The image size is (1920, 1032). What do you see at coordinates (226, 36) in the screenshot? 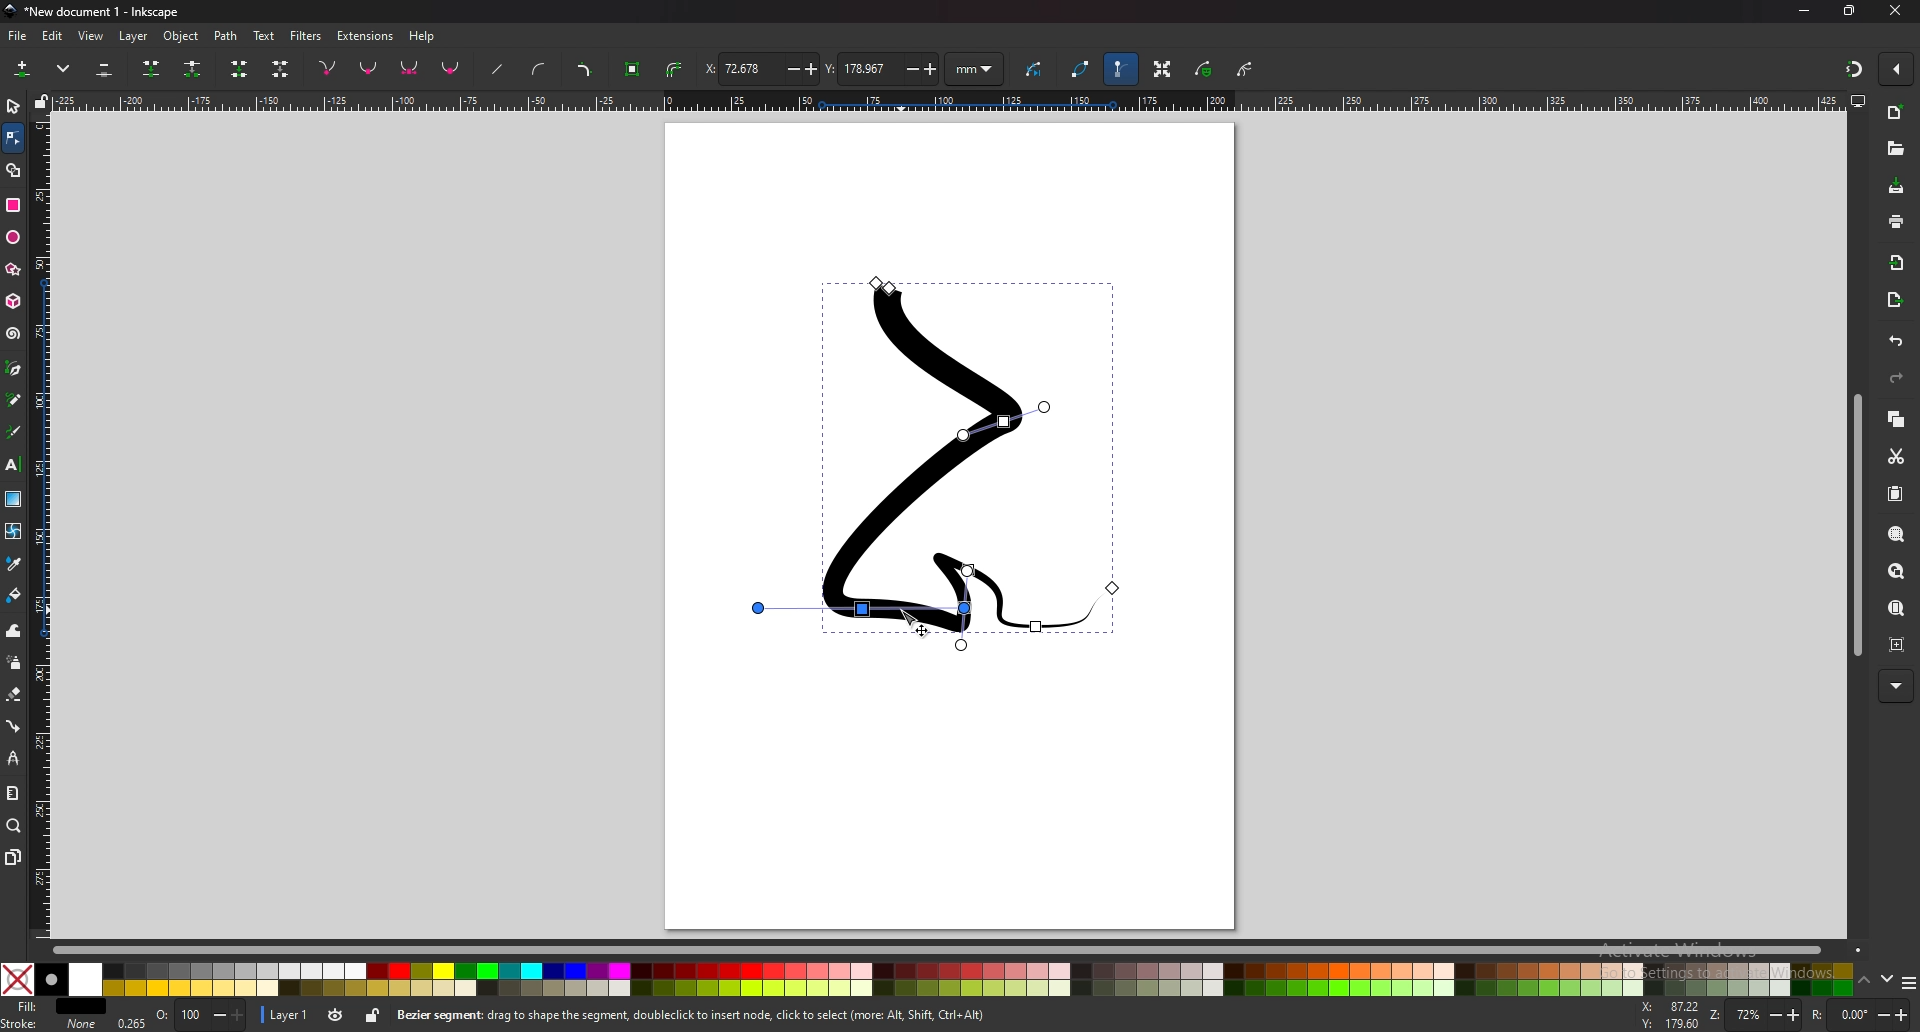
I see `path` at bounding box center [226, 36].